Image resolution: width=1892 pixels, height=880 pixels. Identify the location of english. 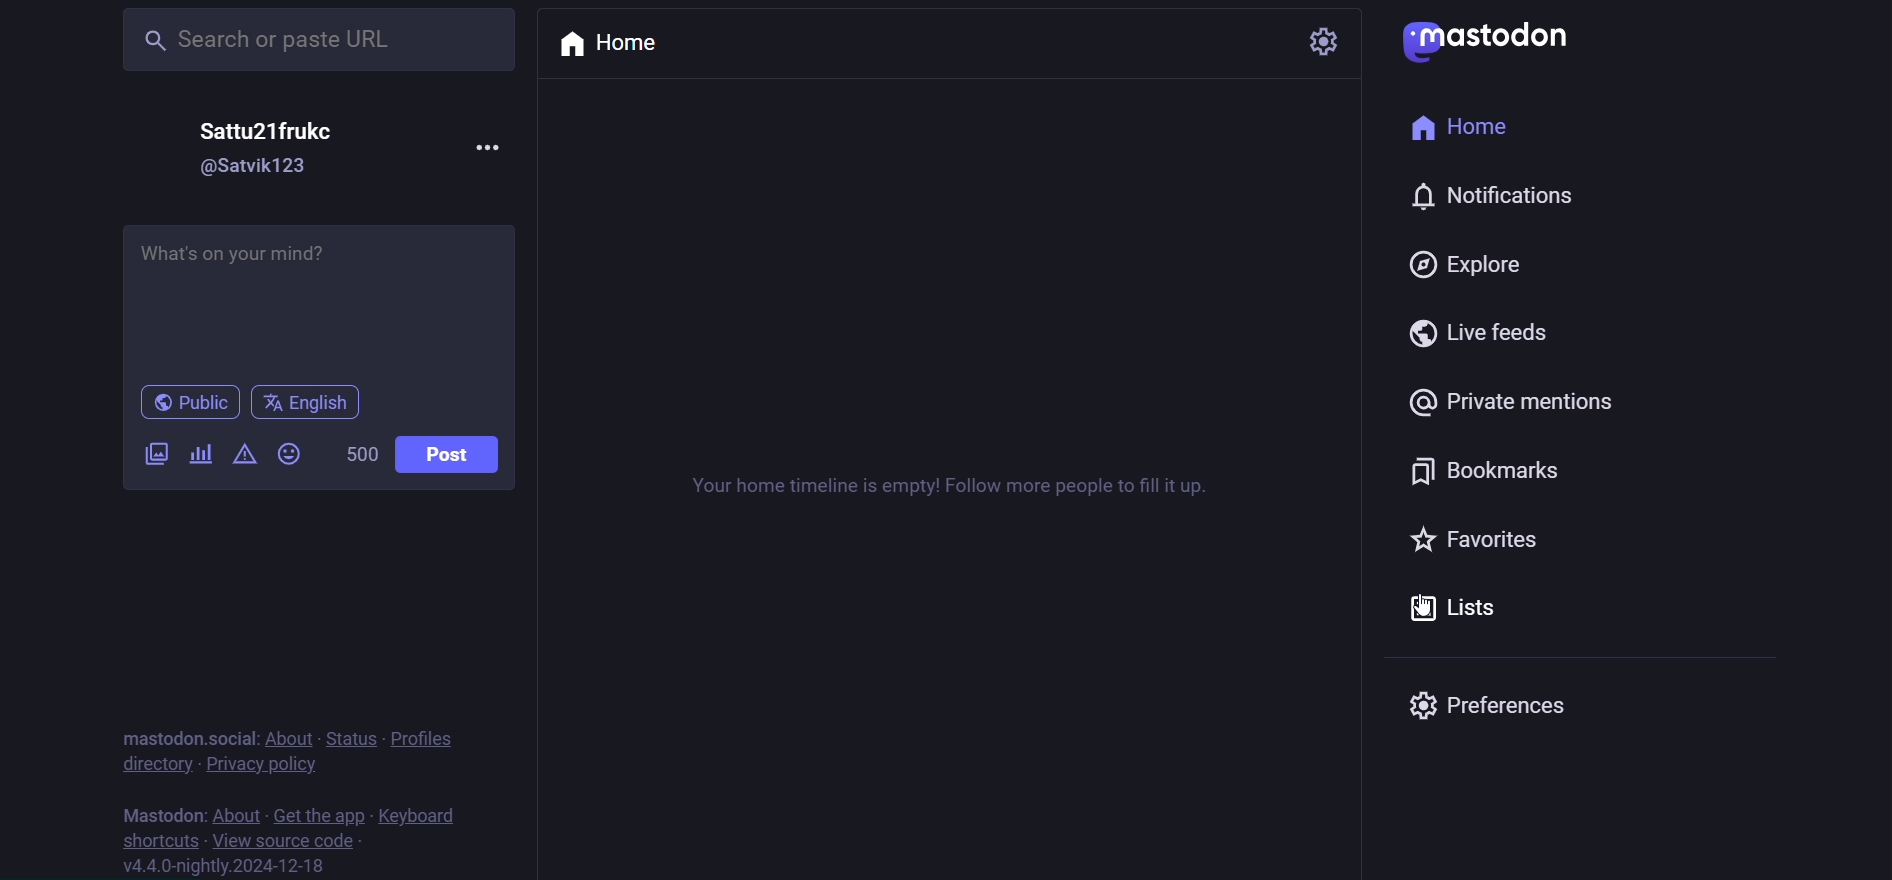
(306, 400).